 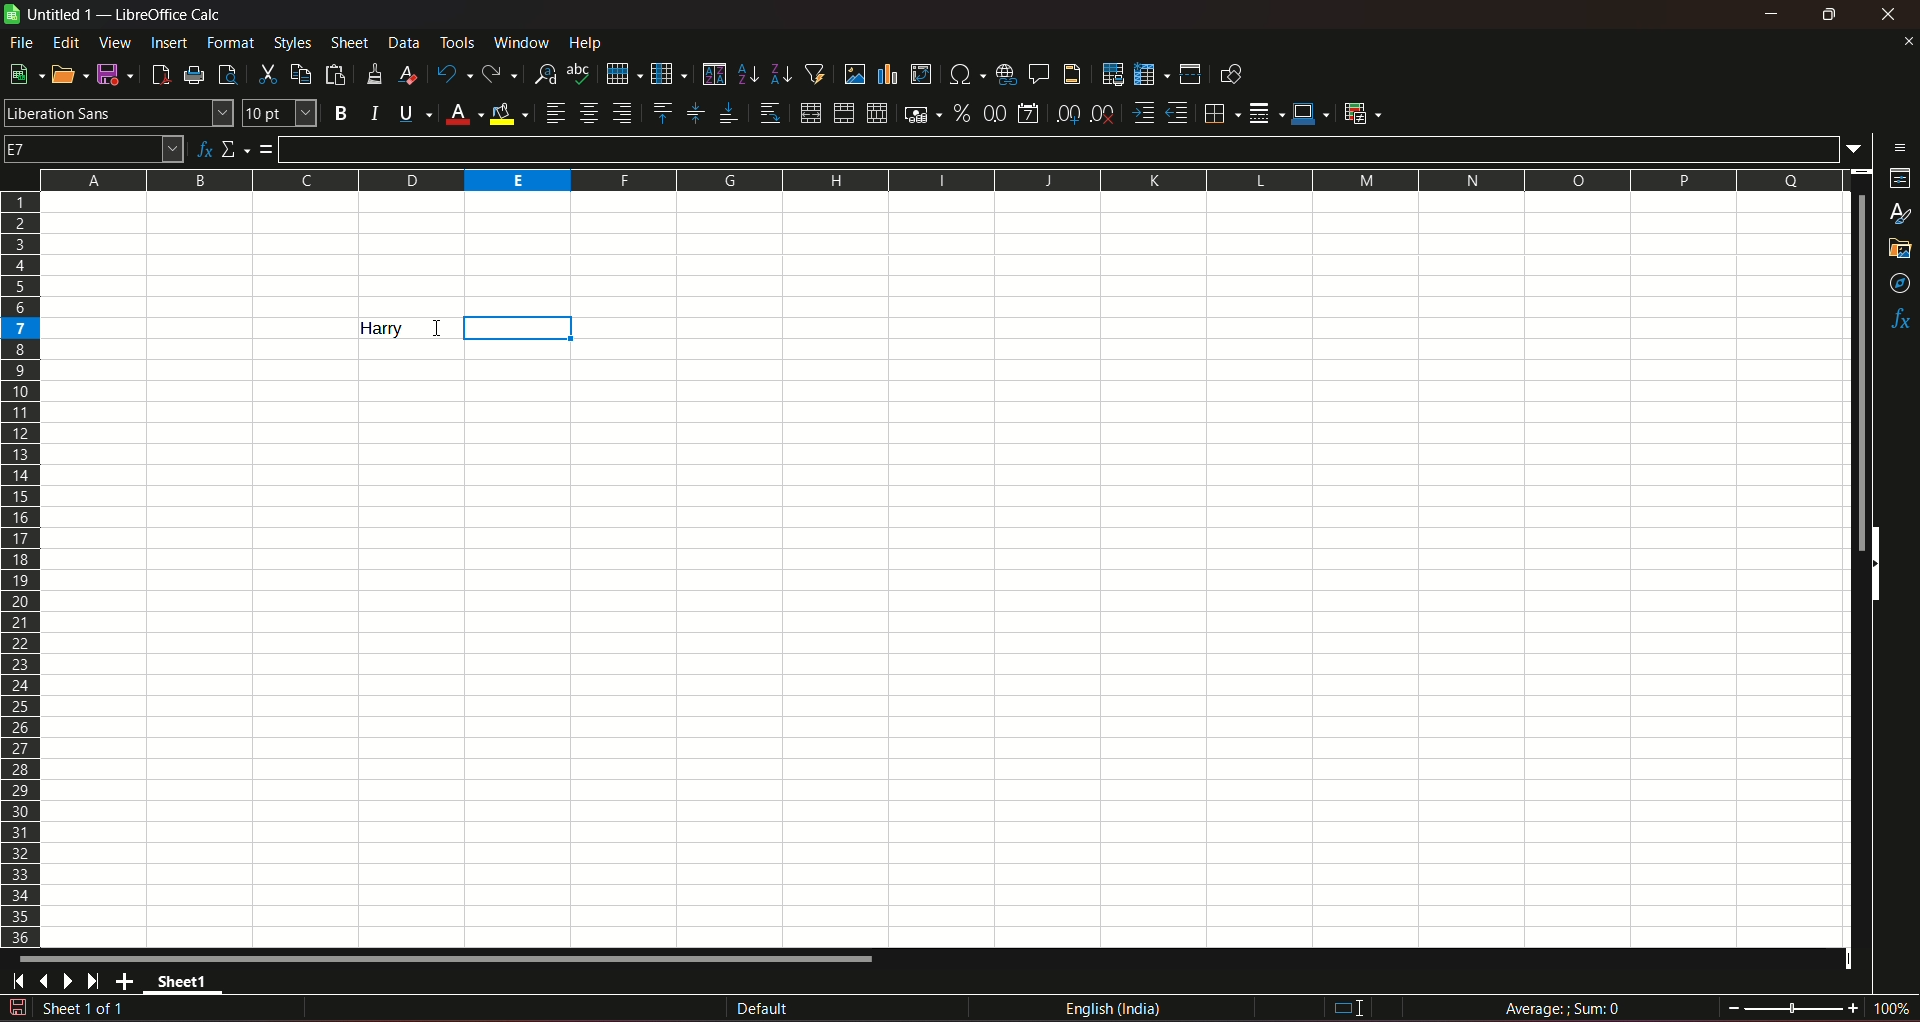 I want to click on column, so click(x=667, y=72).